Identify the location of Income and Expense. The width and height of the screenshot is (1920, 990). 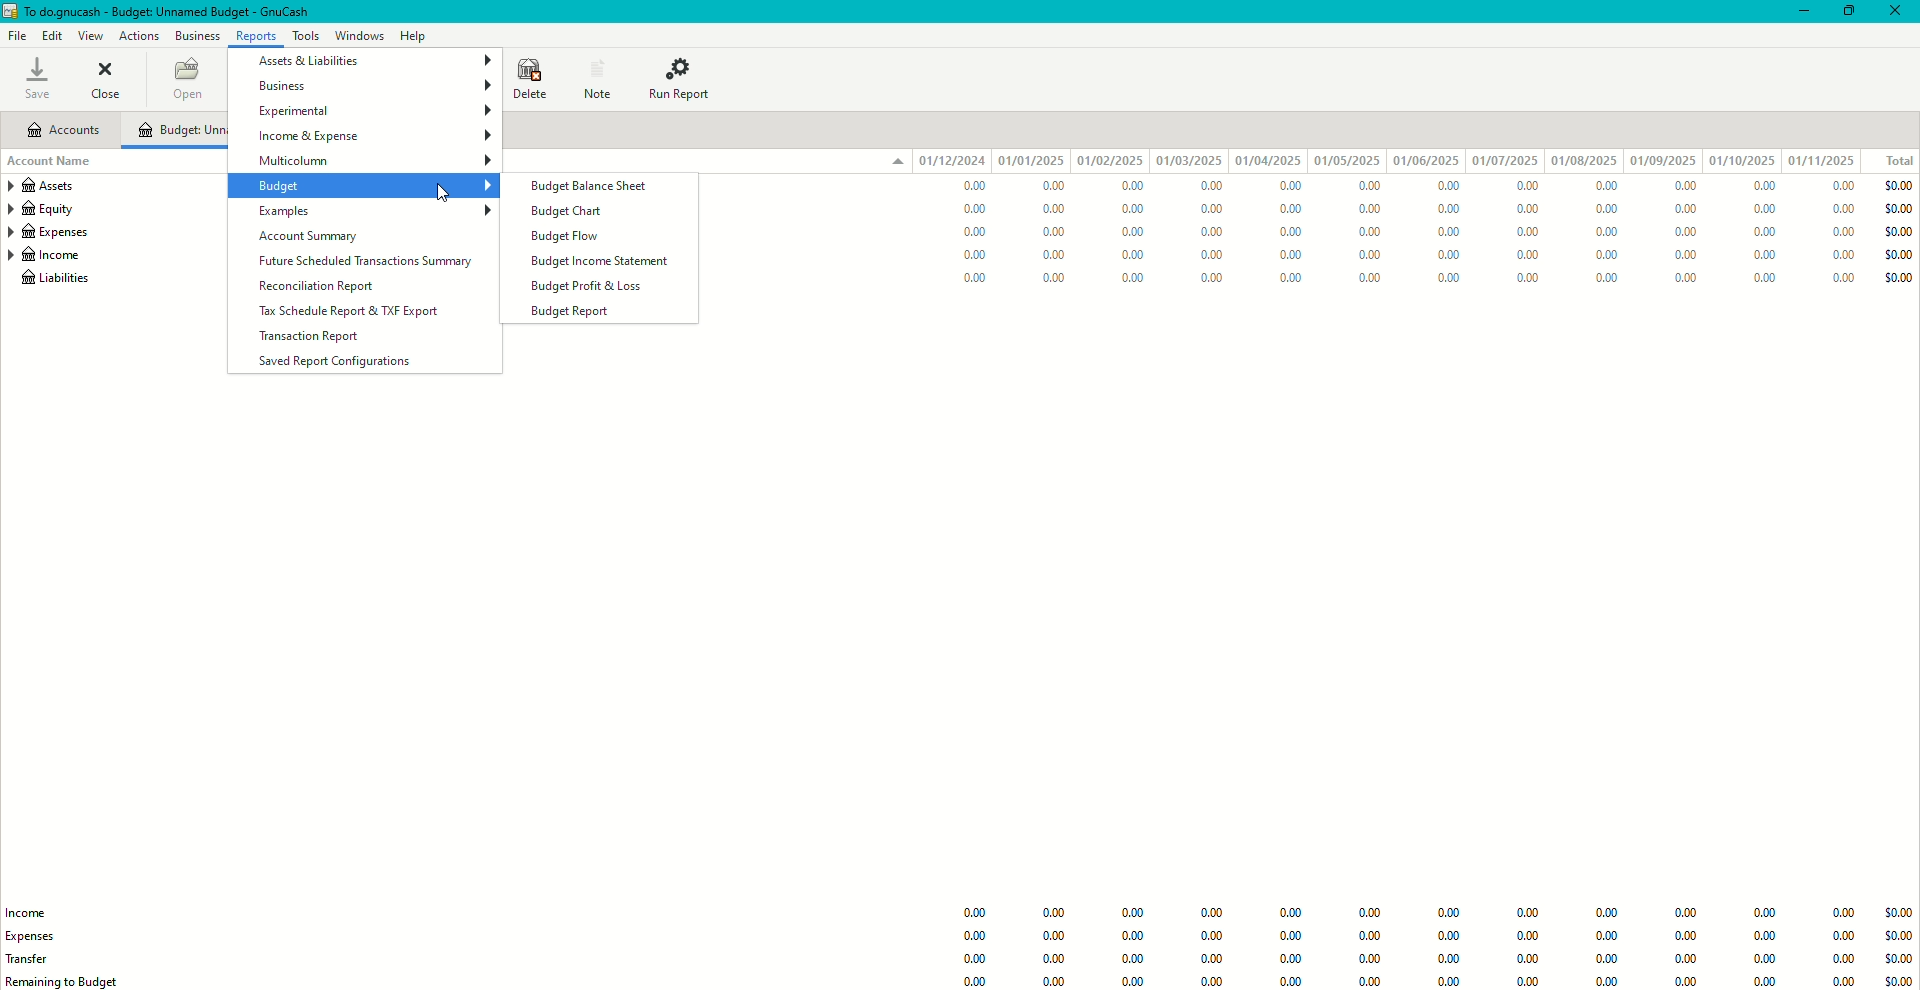
(373, 136).